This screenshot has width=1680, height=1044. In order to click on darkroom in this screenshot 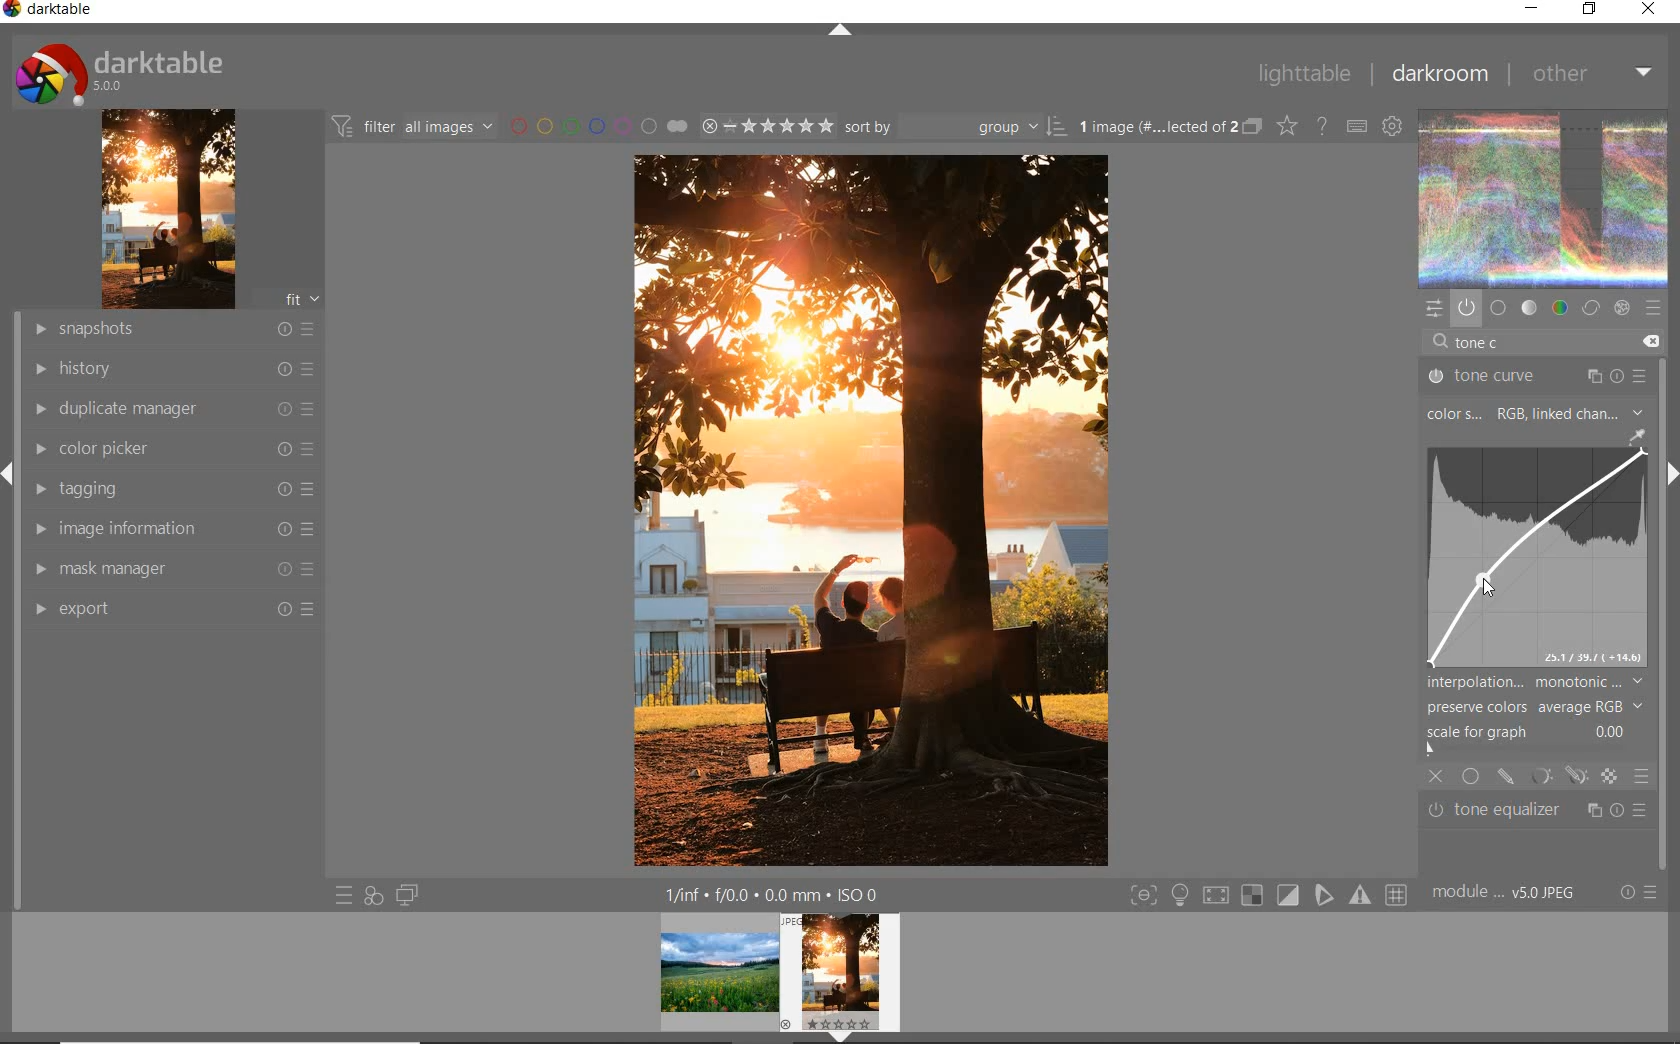, I will do `click(1438, 74)`.